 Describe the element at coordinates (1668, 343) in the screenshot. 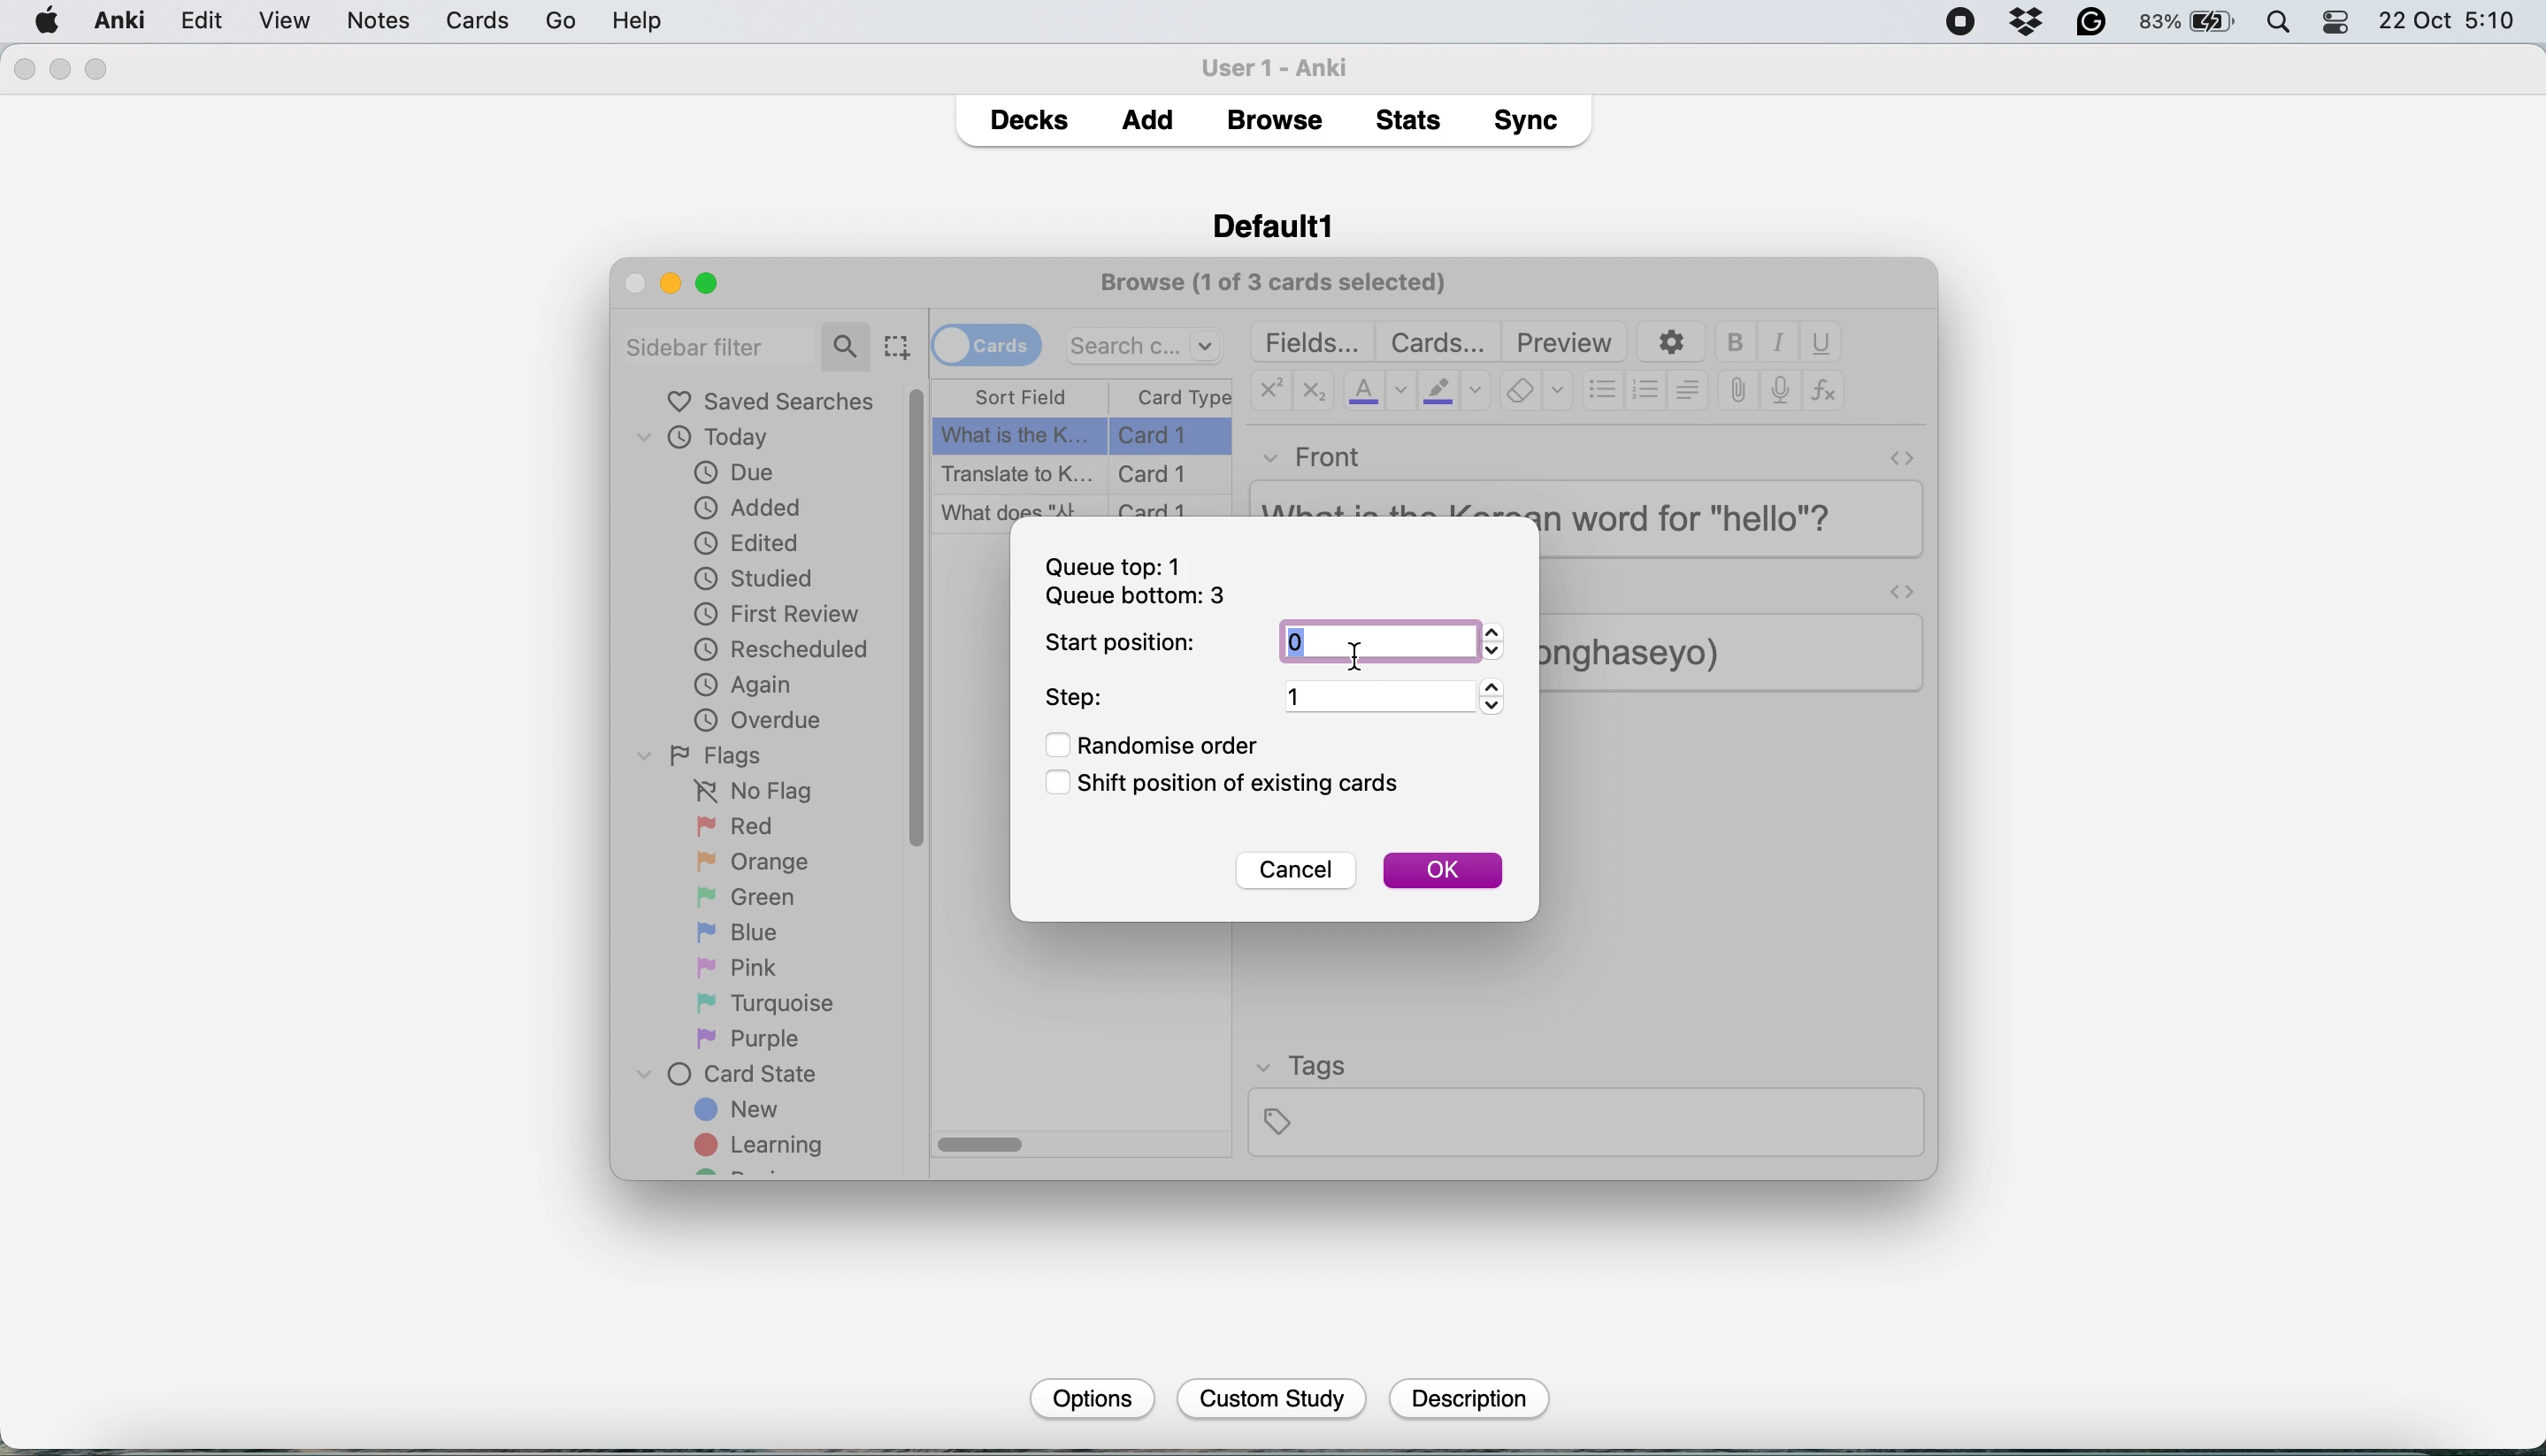

I see `settings` at that location.